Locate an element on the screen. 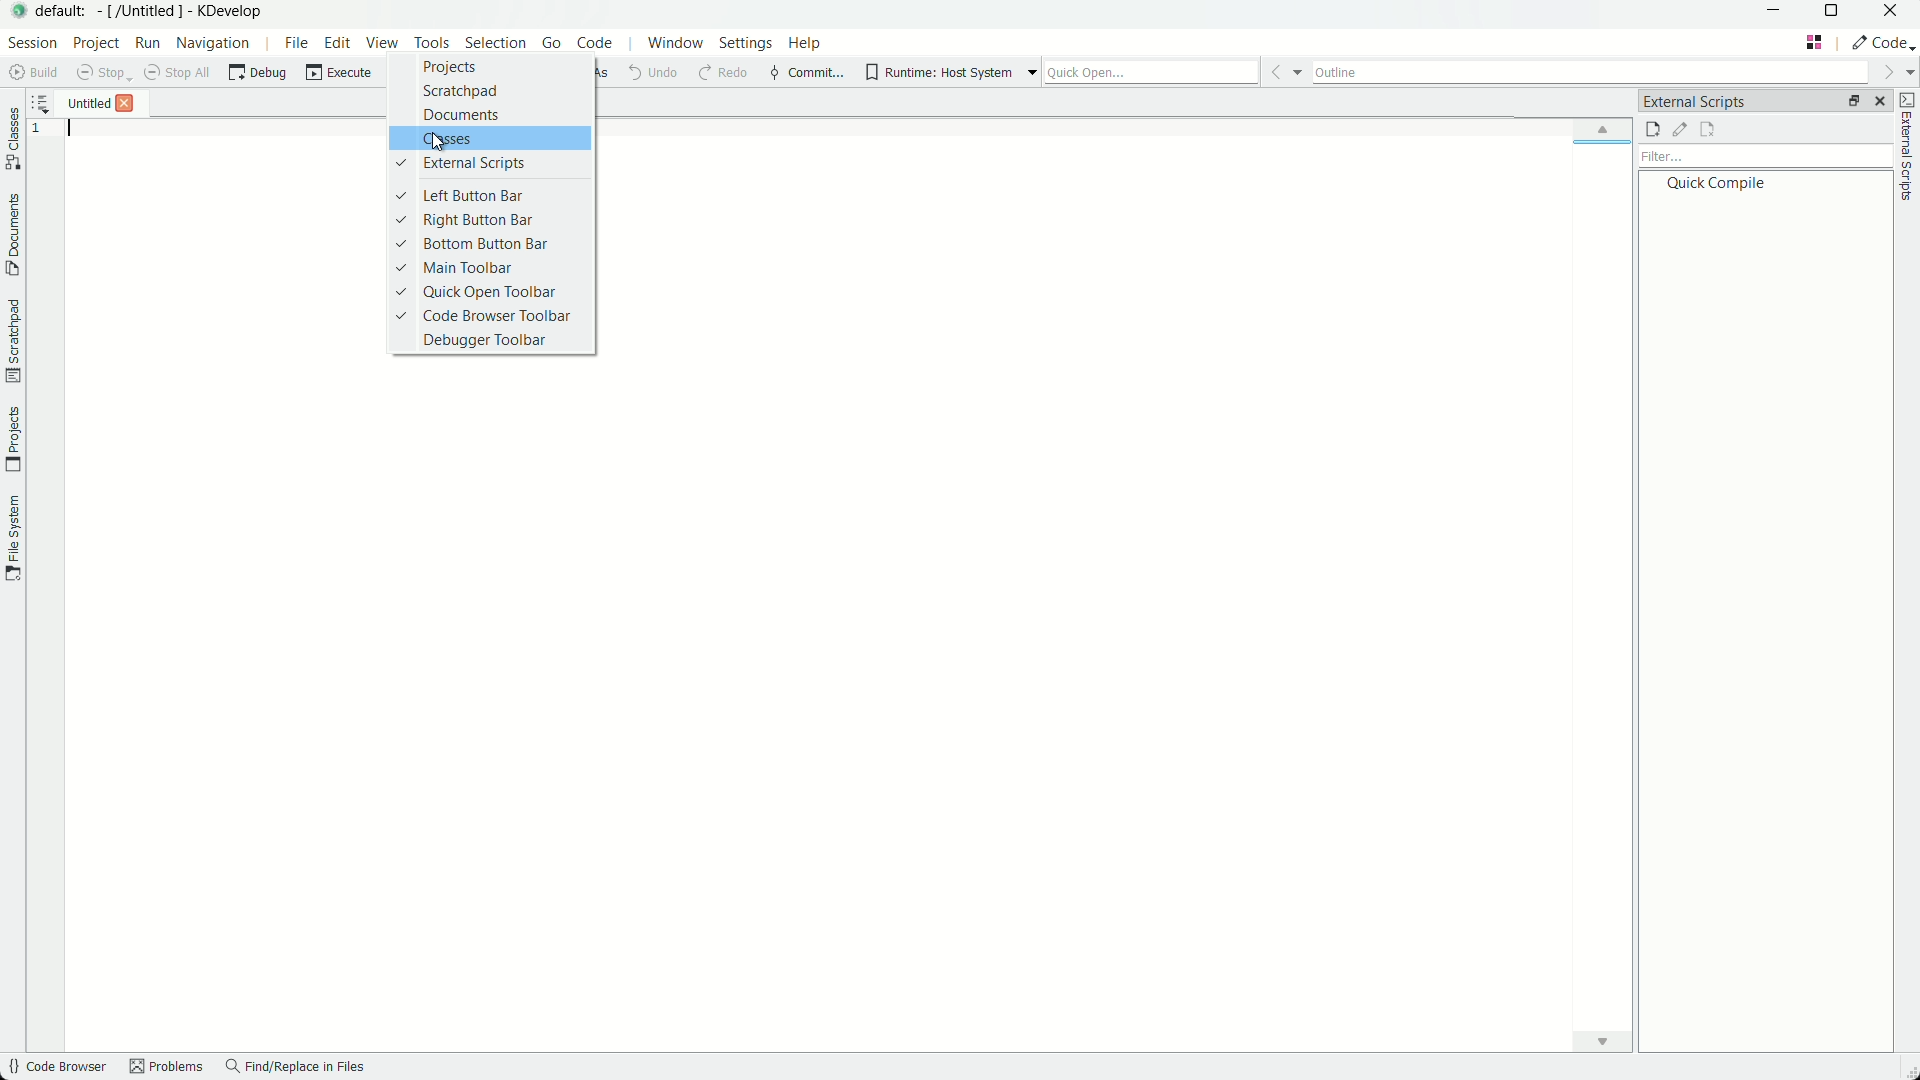  default is located at coordinates (67, 12).